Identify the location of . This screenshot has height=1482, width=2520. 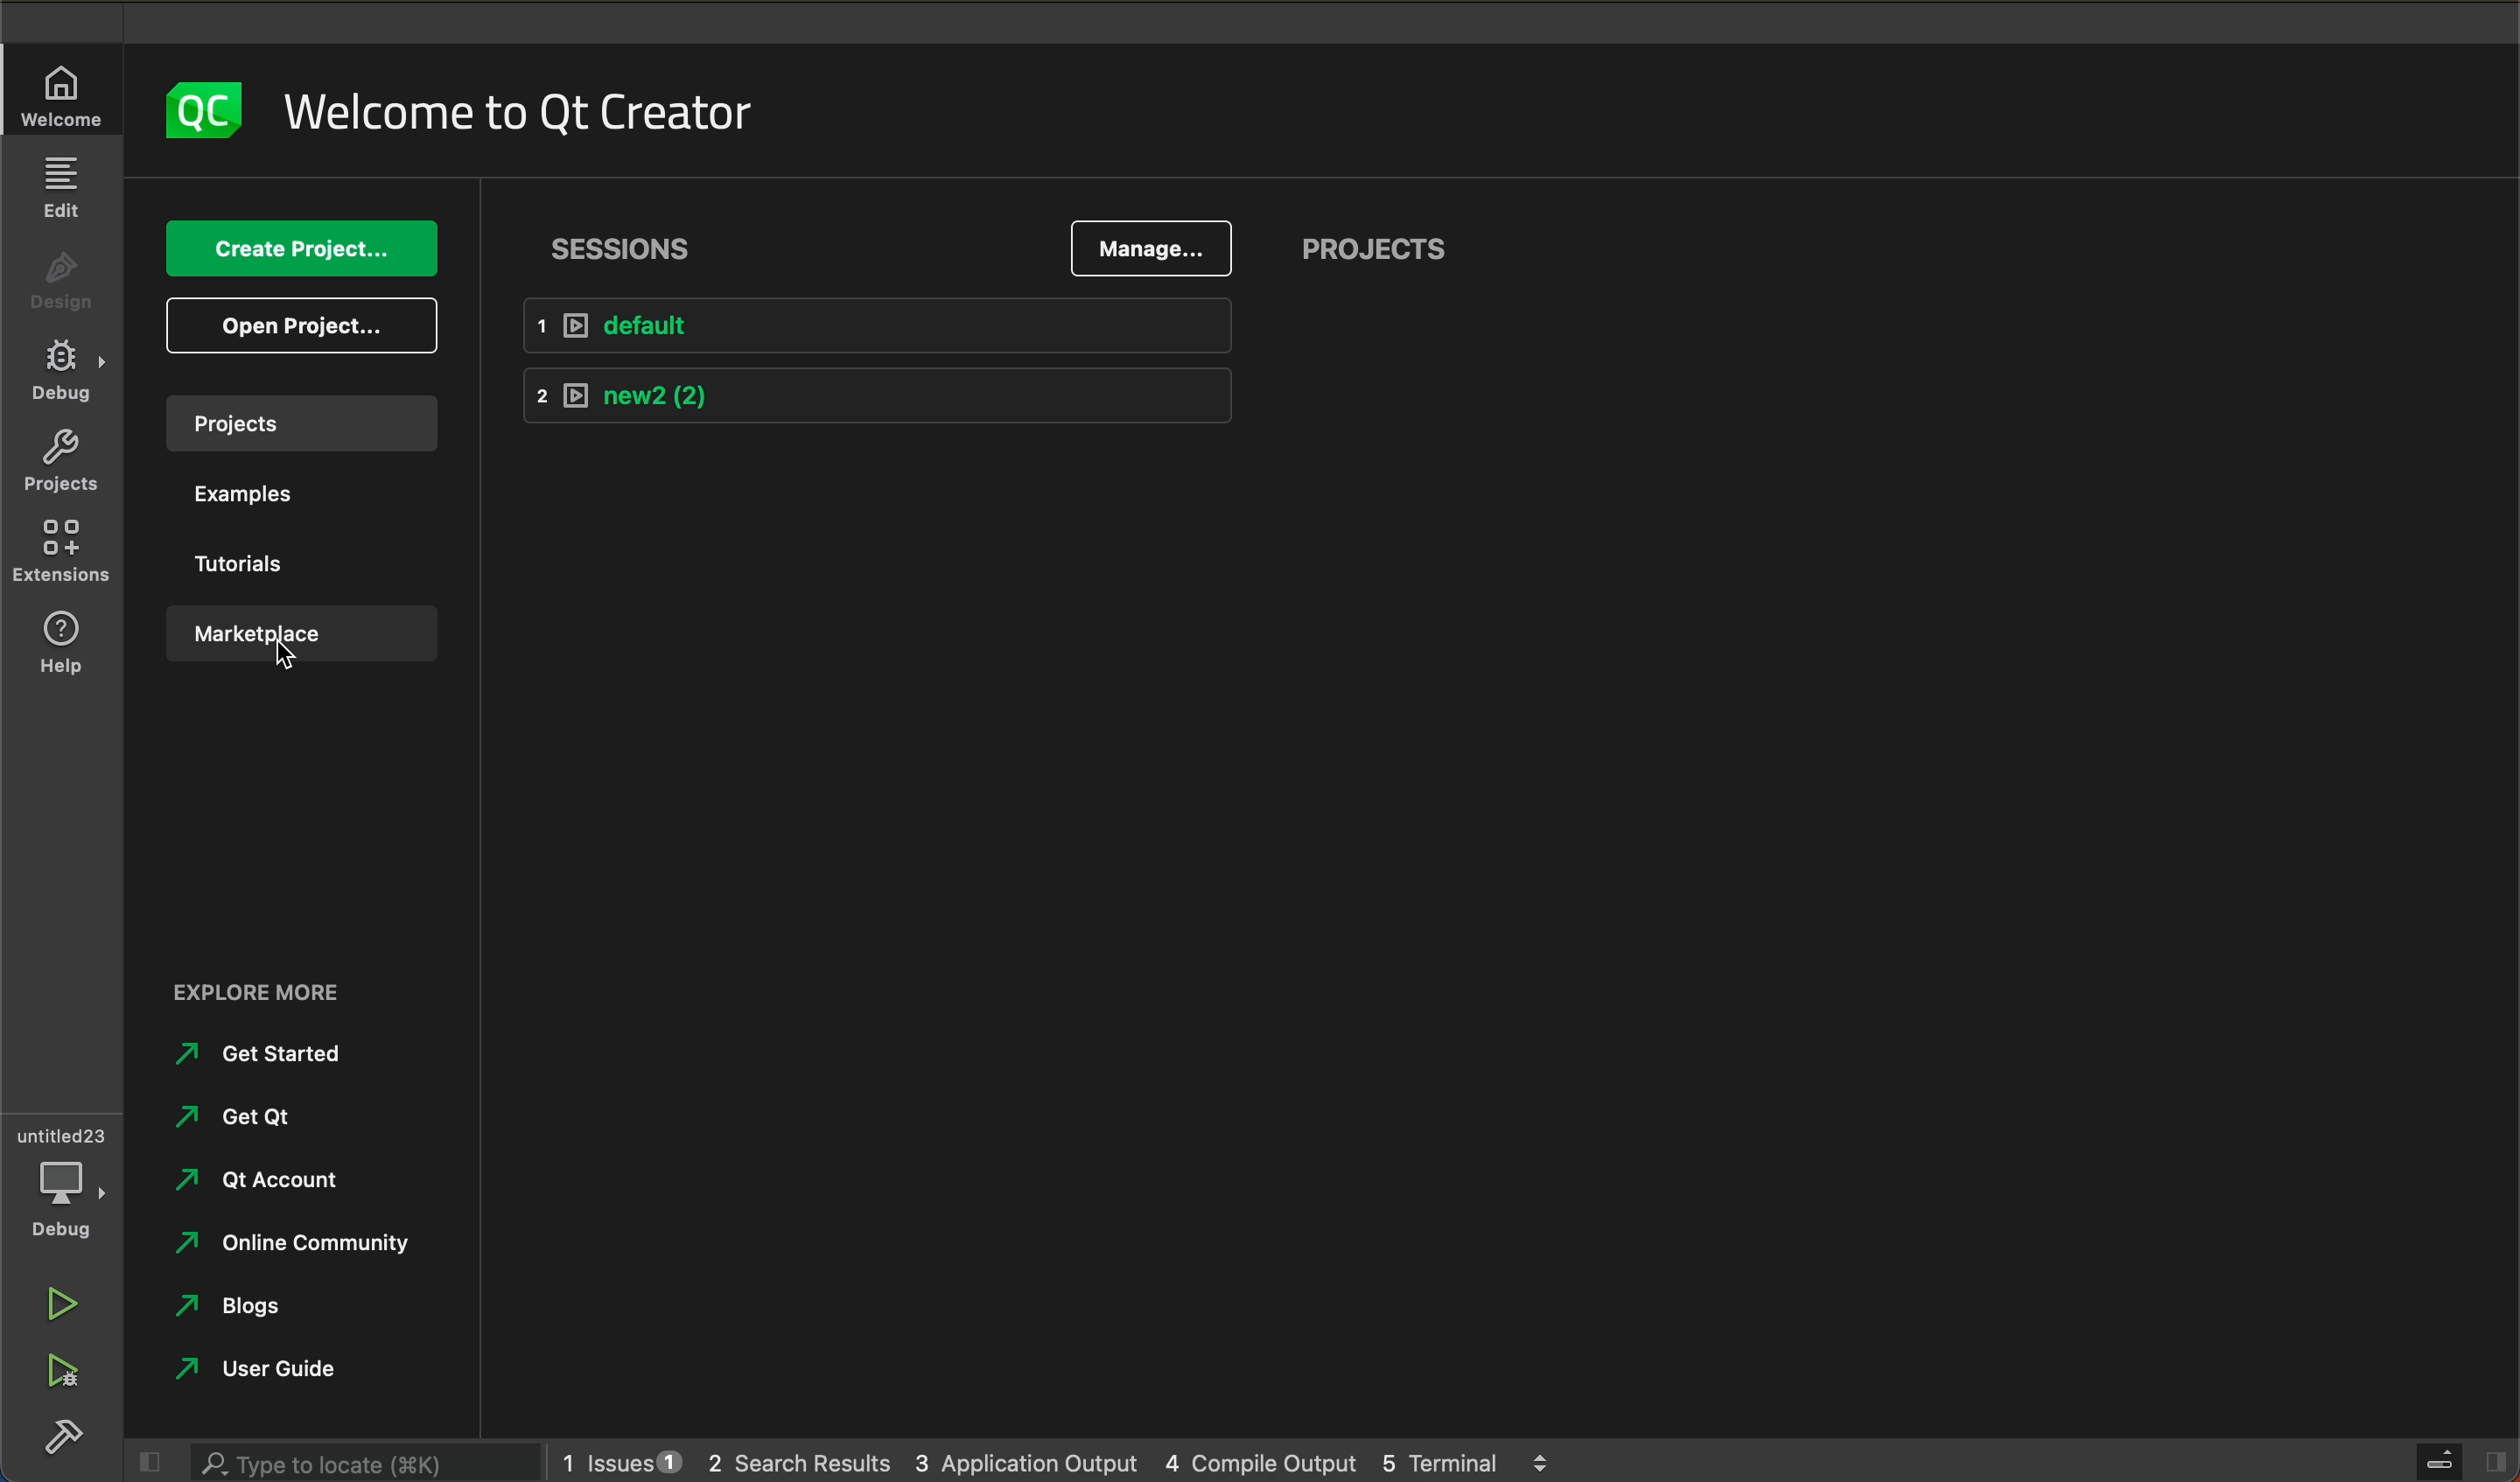
(288, 1368).